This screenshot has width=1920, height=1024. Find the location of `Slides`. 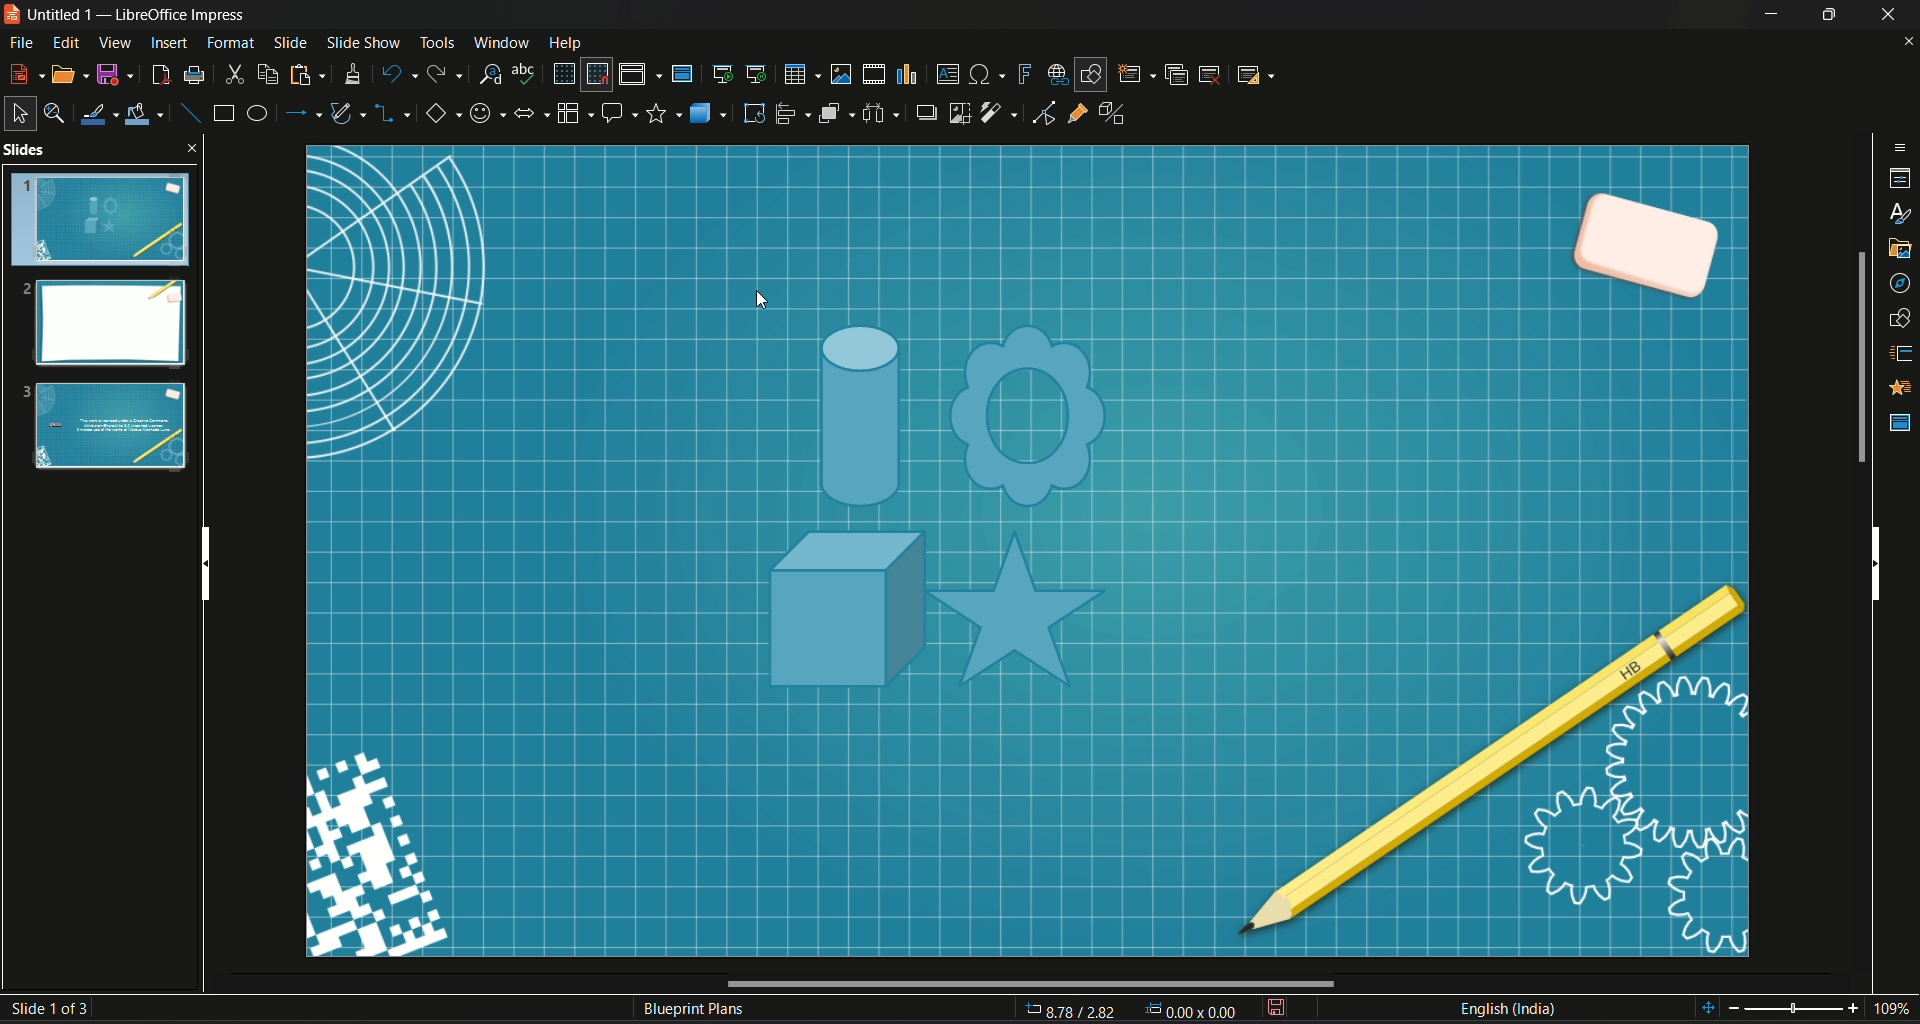

Slides is located at coordinates (101, 312).